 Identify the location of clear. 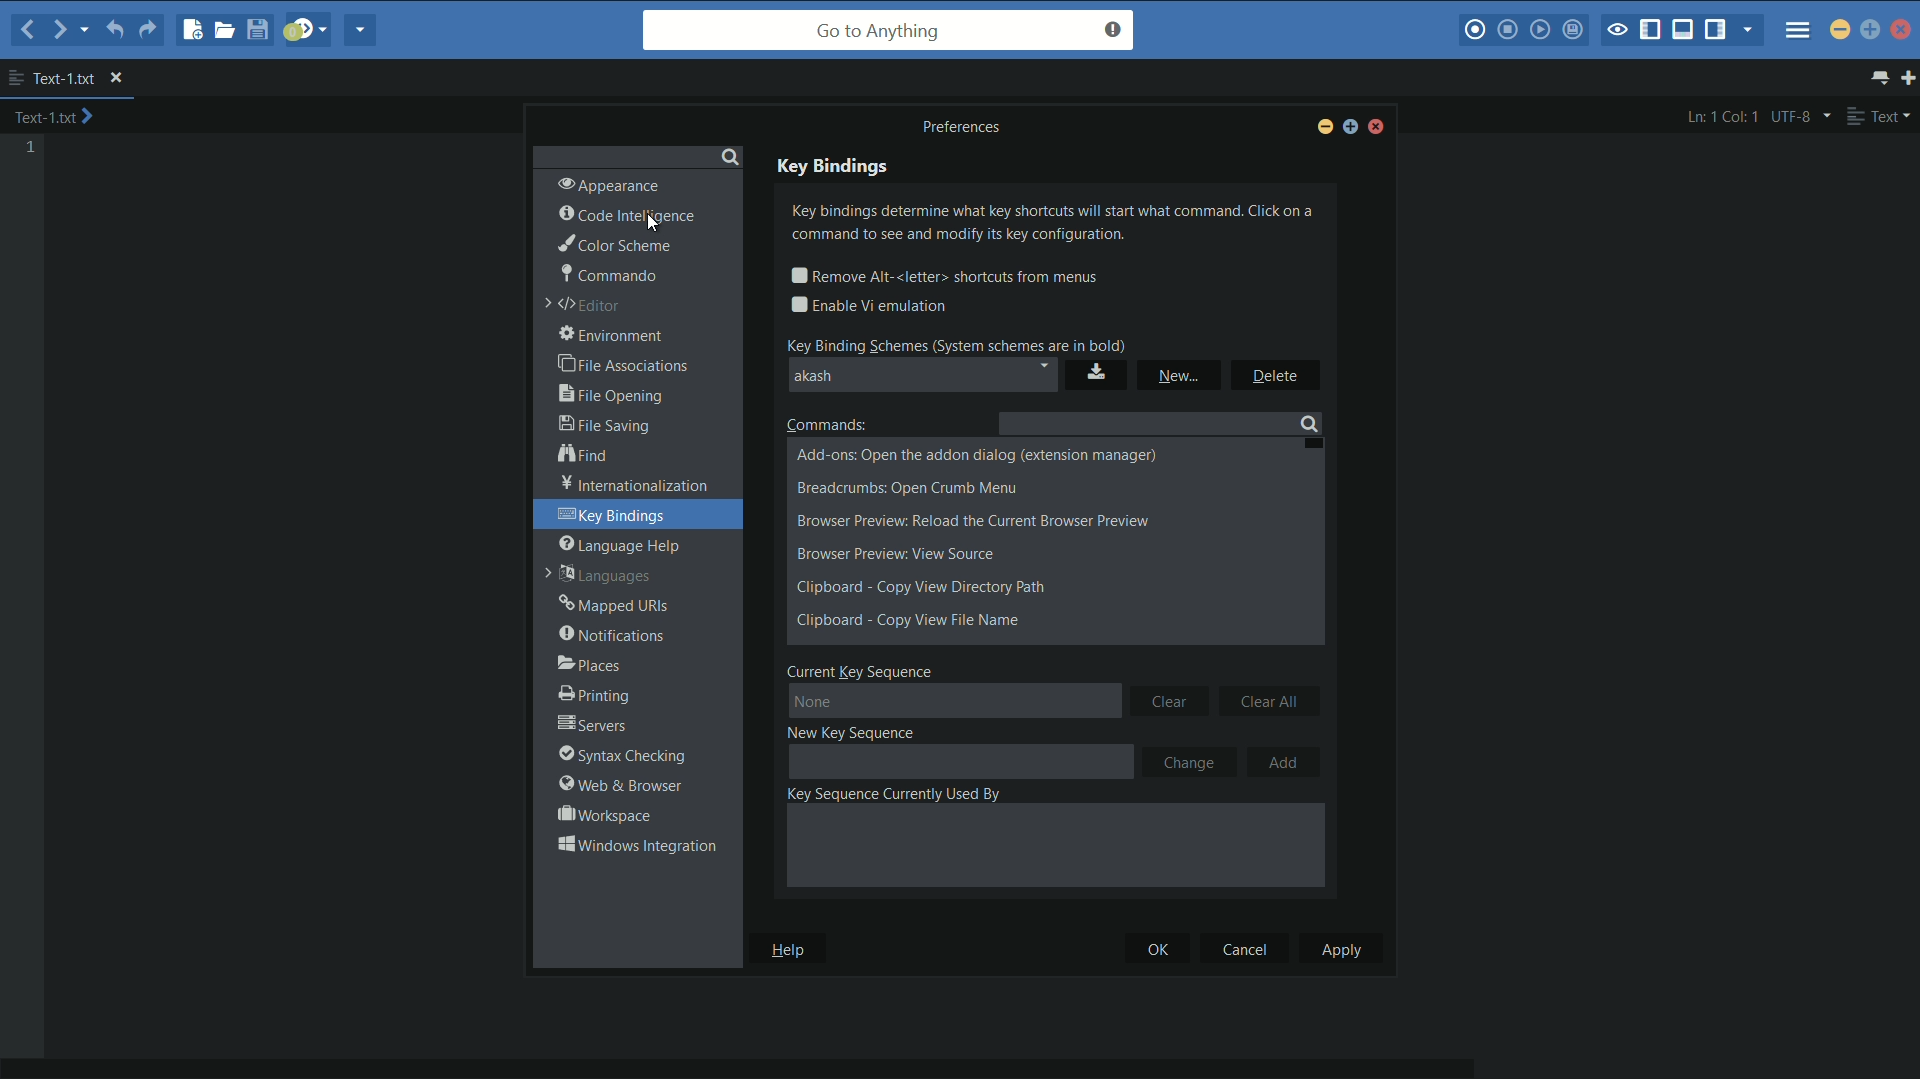
(1171, 700).